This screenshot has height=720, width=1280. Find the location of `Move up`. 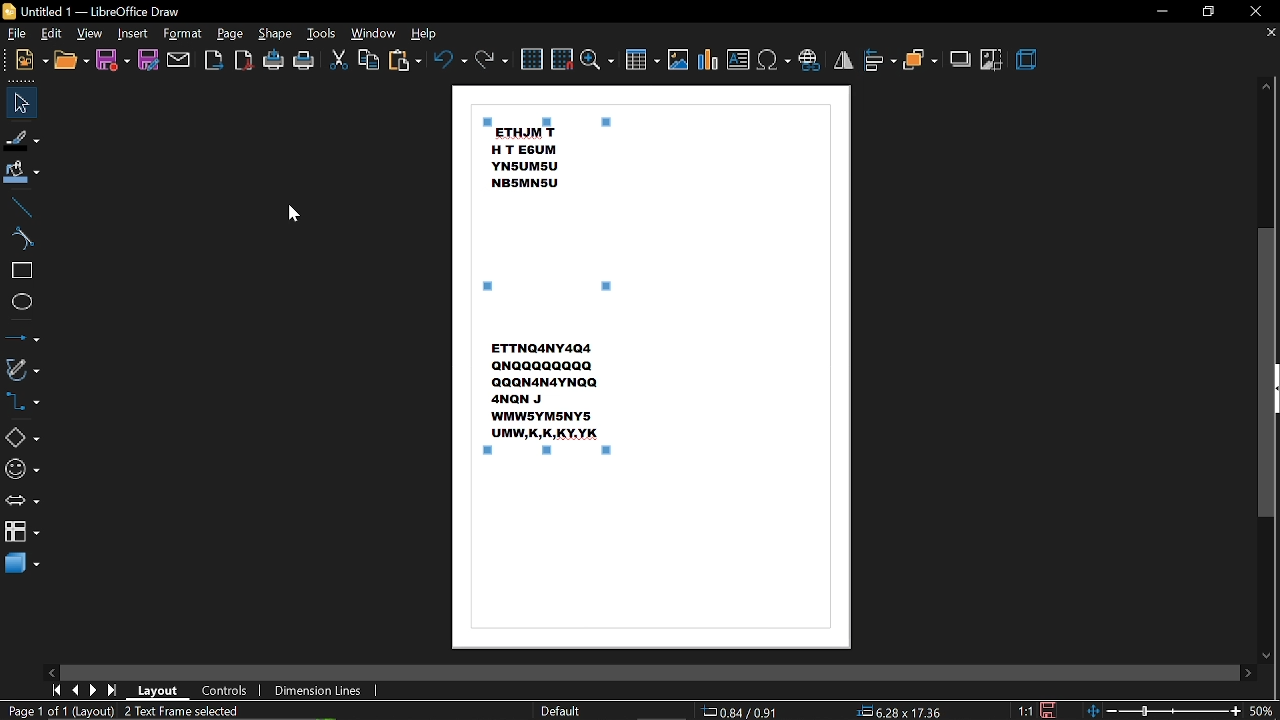

Move up is located at coordinates (1266, 88).